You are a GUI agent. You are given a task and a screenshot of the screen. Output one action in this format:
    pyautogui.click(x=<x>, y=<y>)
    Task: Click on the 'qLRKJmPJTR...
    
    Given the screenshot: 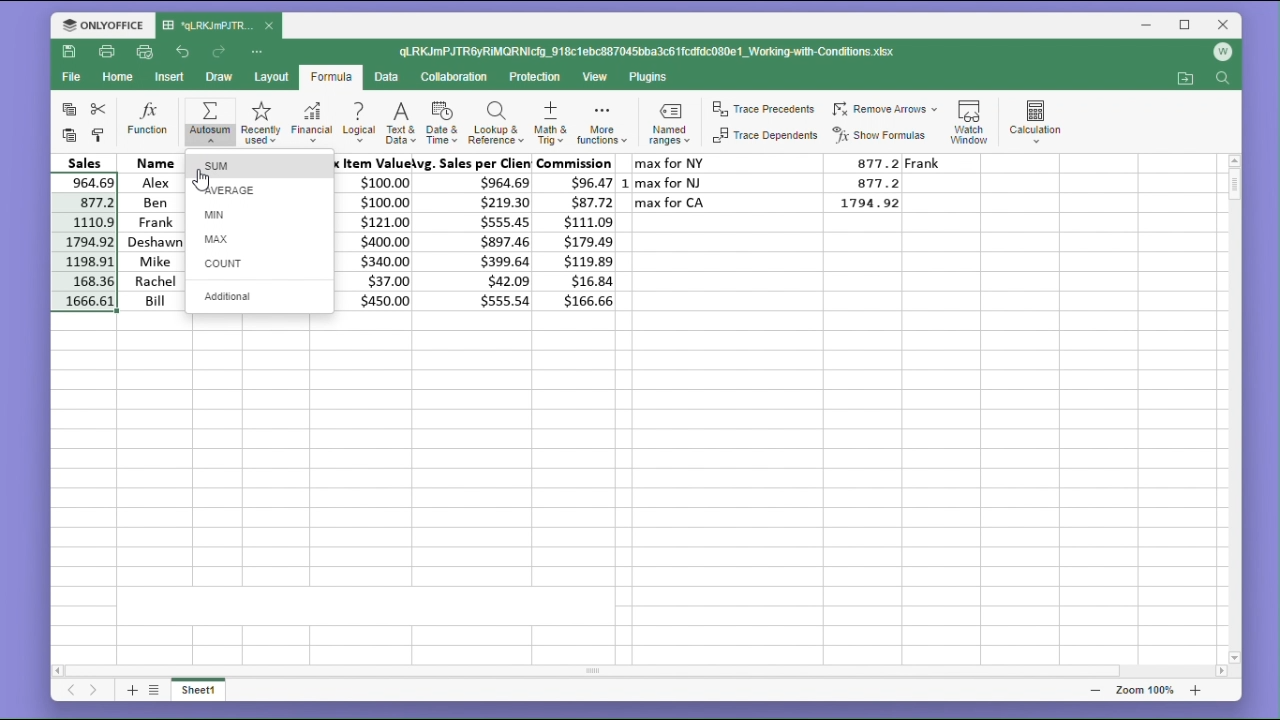 What is the action you would take?
    pyautogui.click(x=208, y=25)
    